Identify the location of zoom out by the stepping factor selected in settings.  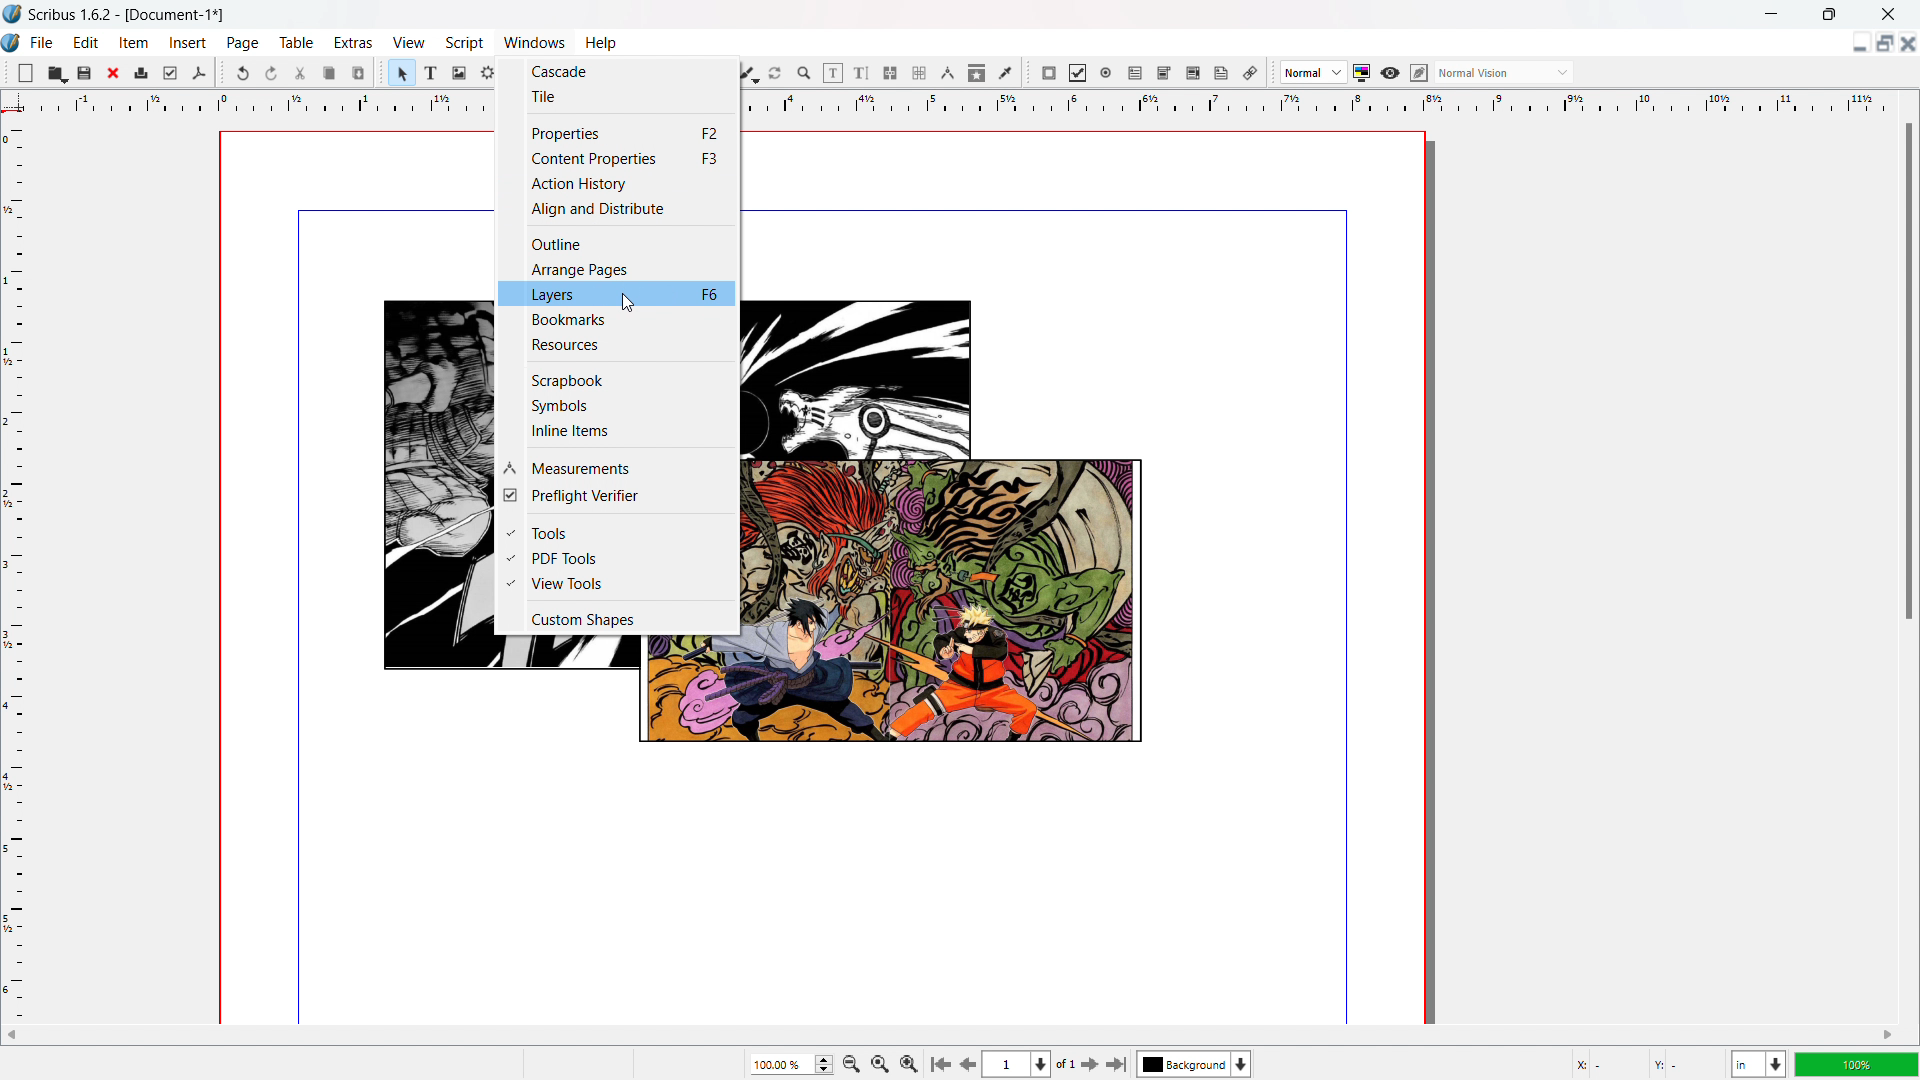
(851, 1063).